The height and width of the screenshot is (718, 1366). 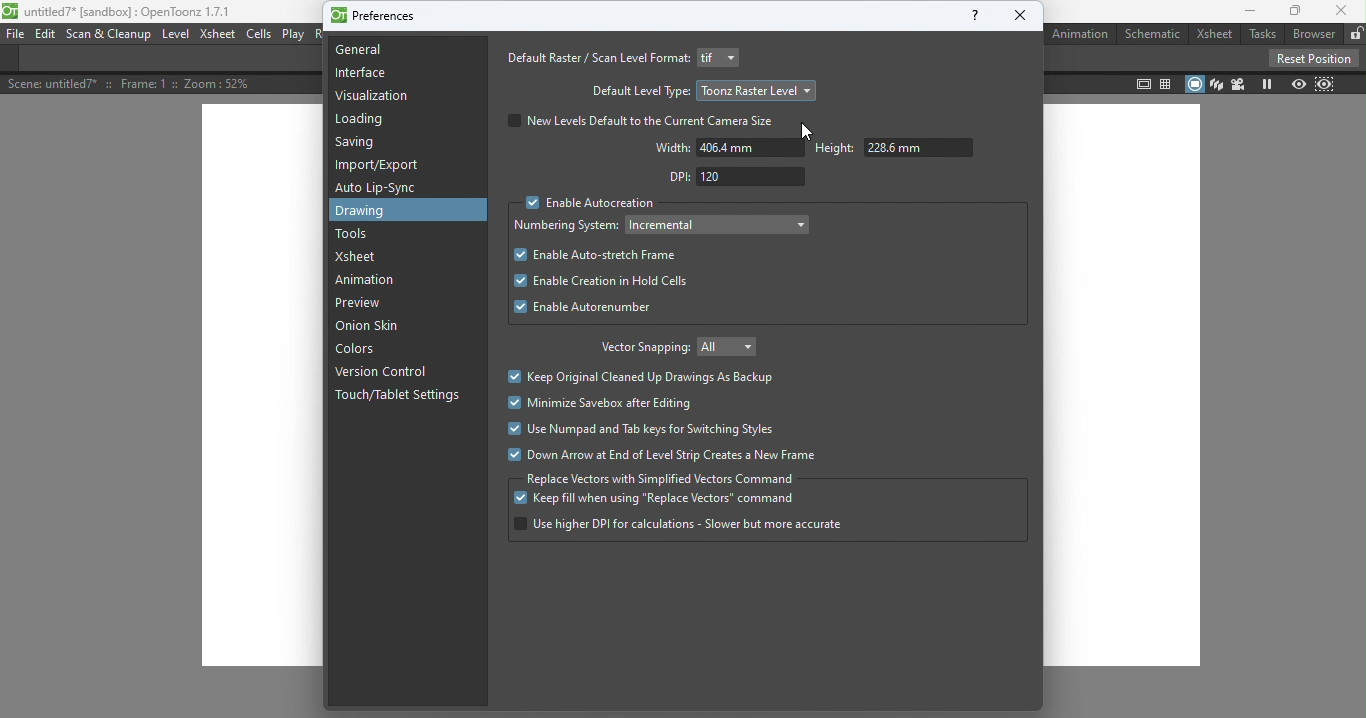 I want to click on Tasks, so click(x=1261, y=34).